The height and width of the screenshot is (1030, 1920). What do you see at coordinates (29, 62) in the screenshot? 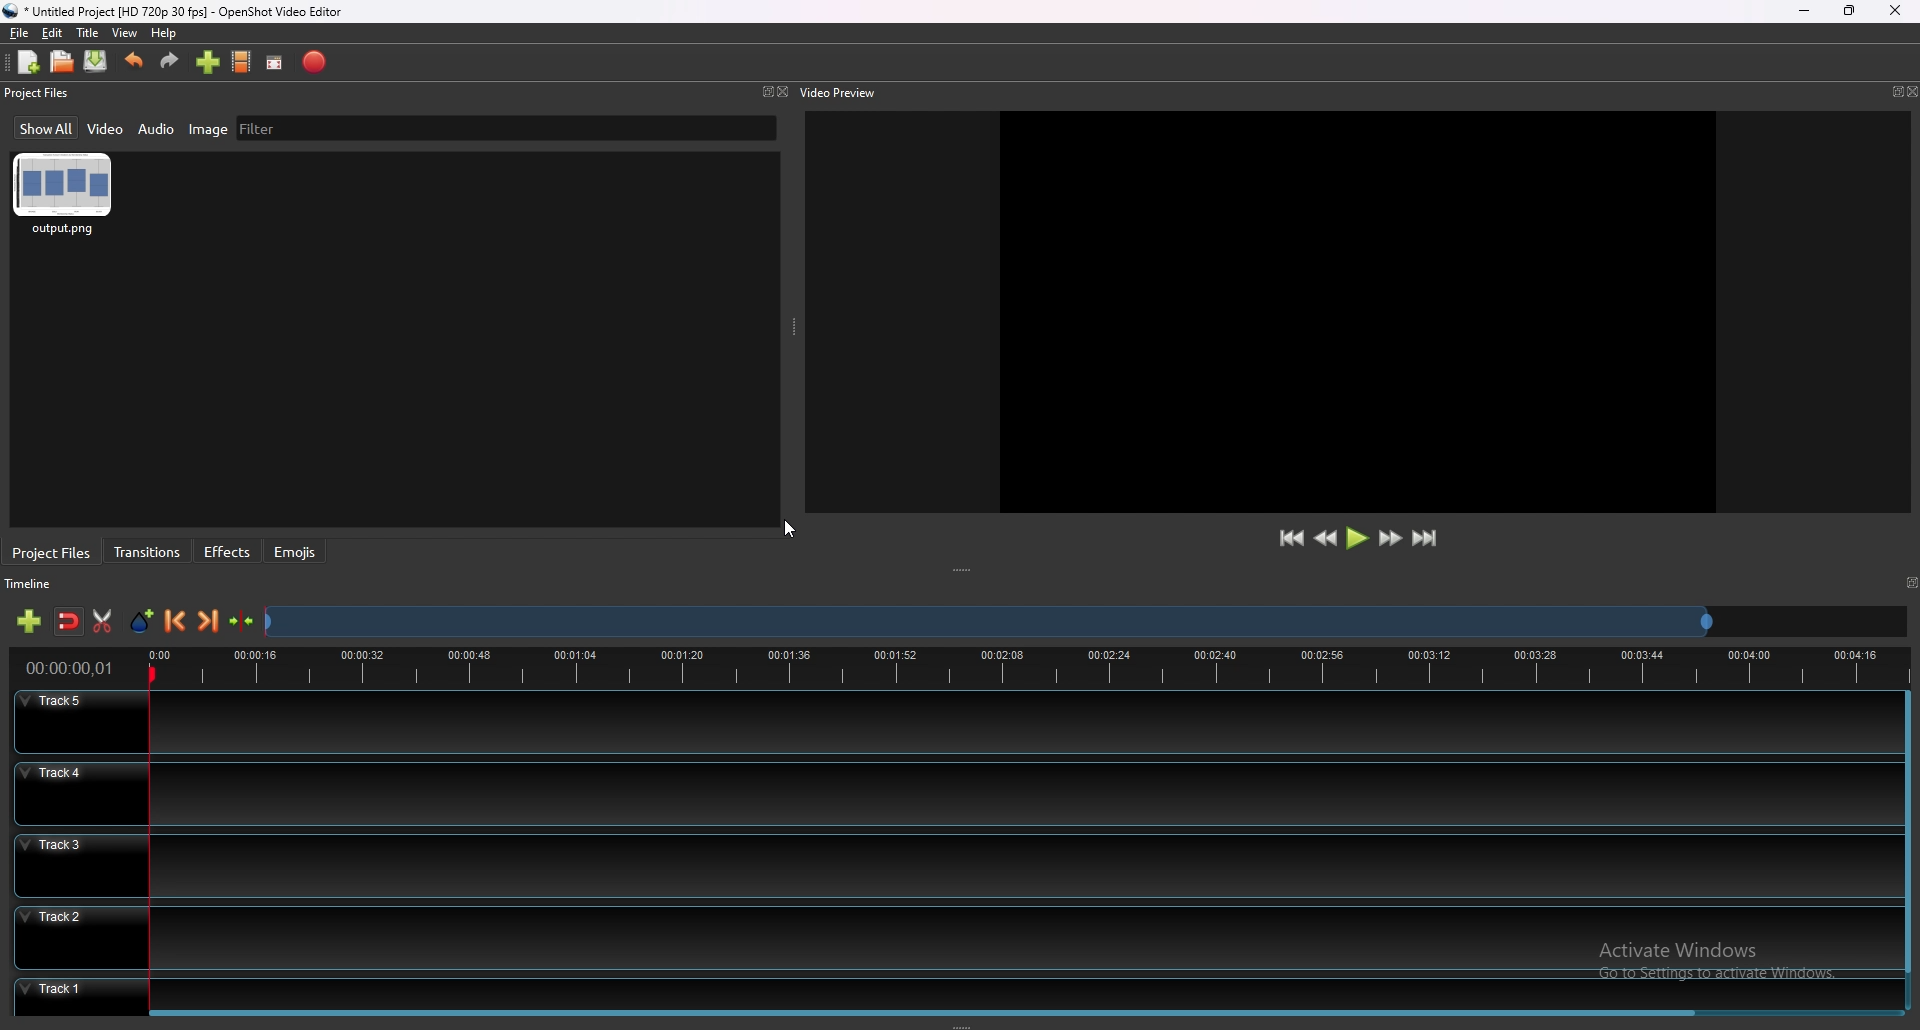
I see `new project` at bounding box center [29, 62].